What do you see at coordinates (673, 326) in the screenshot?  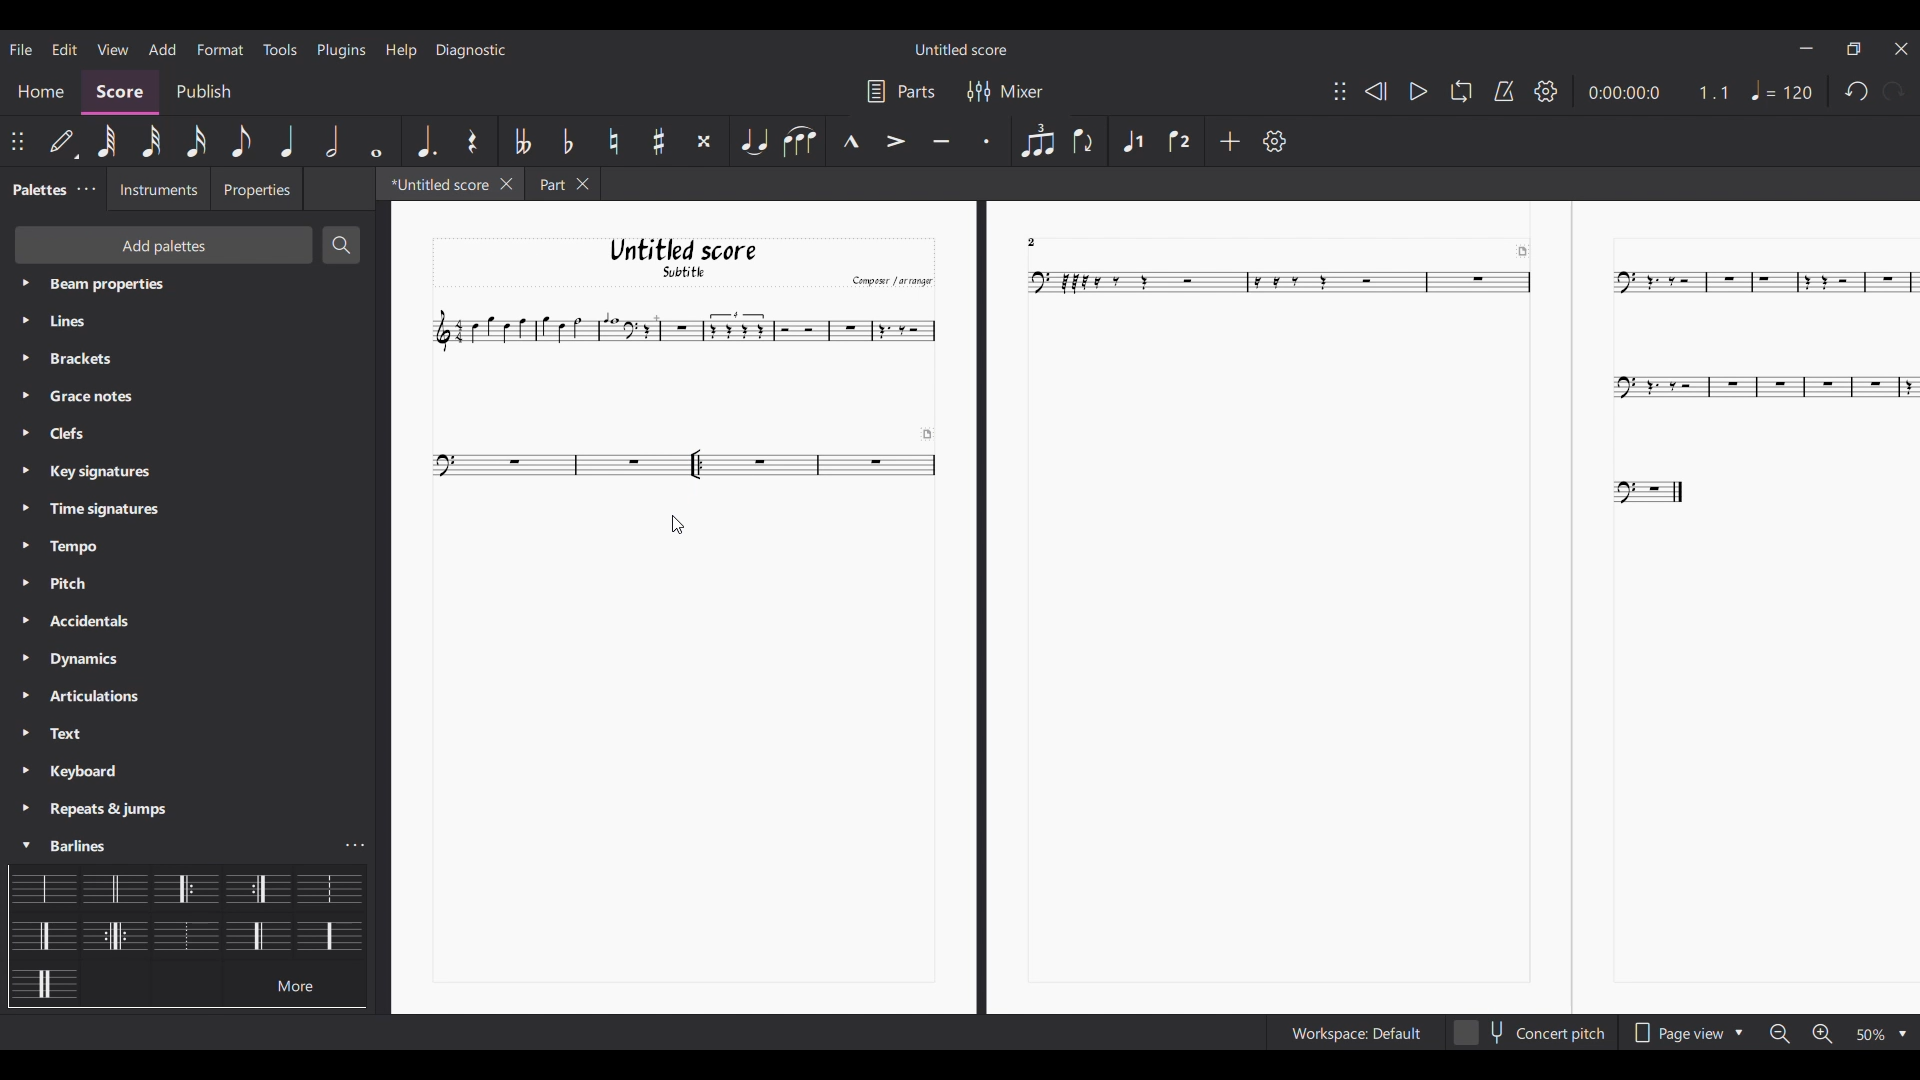 I see `current scroe` at bounding box center [673, 326].